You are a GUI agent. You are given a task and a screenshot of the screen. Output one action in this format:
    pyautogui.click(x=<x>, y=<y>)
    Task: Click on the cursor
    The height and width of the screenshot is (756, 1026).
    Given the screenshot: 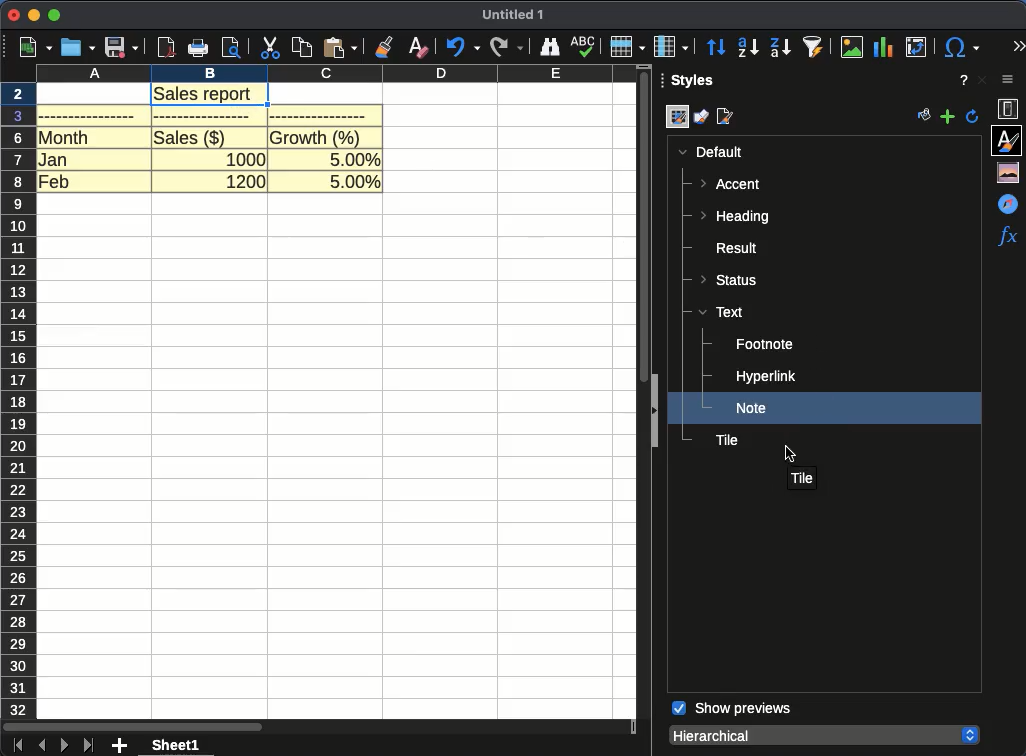 What is the action you would take?
    pyautogui.click(x=792, y=452)
    